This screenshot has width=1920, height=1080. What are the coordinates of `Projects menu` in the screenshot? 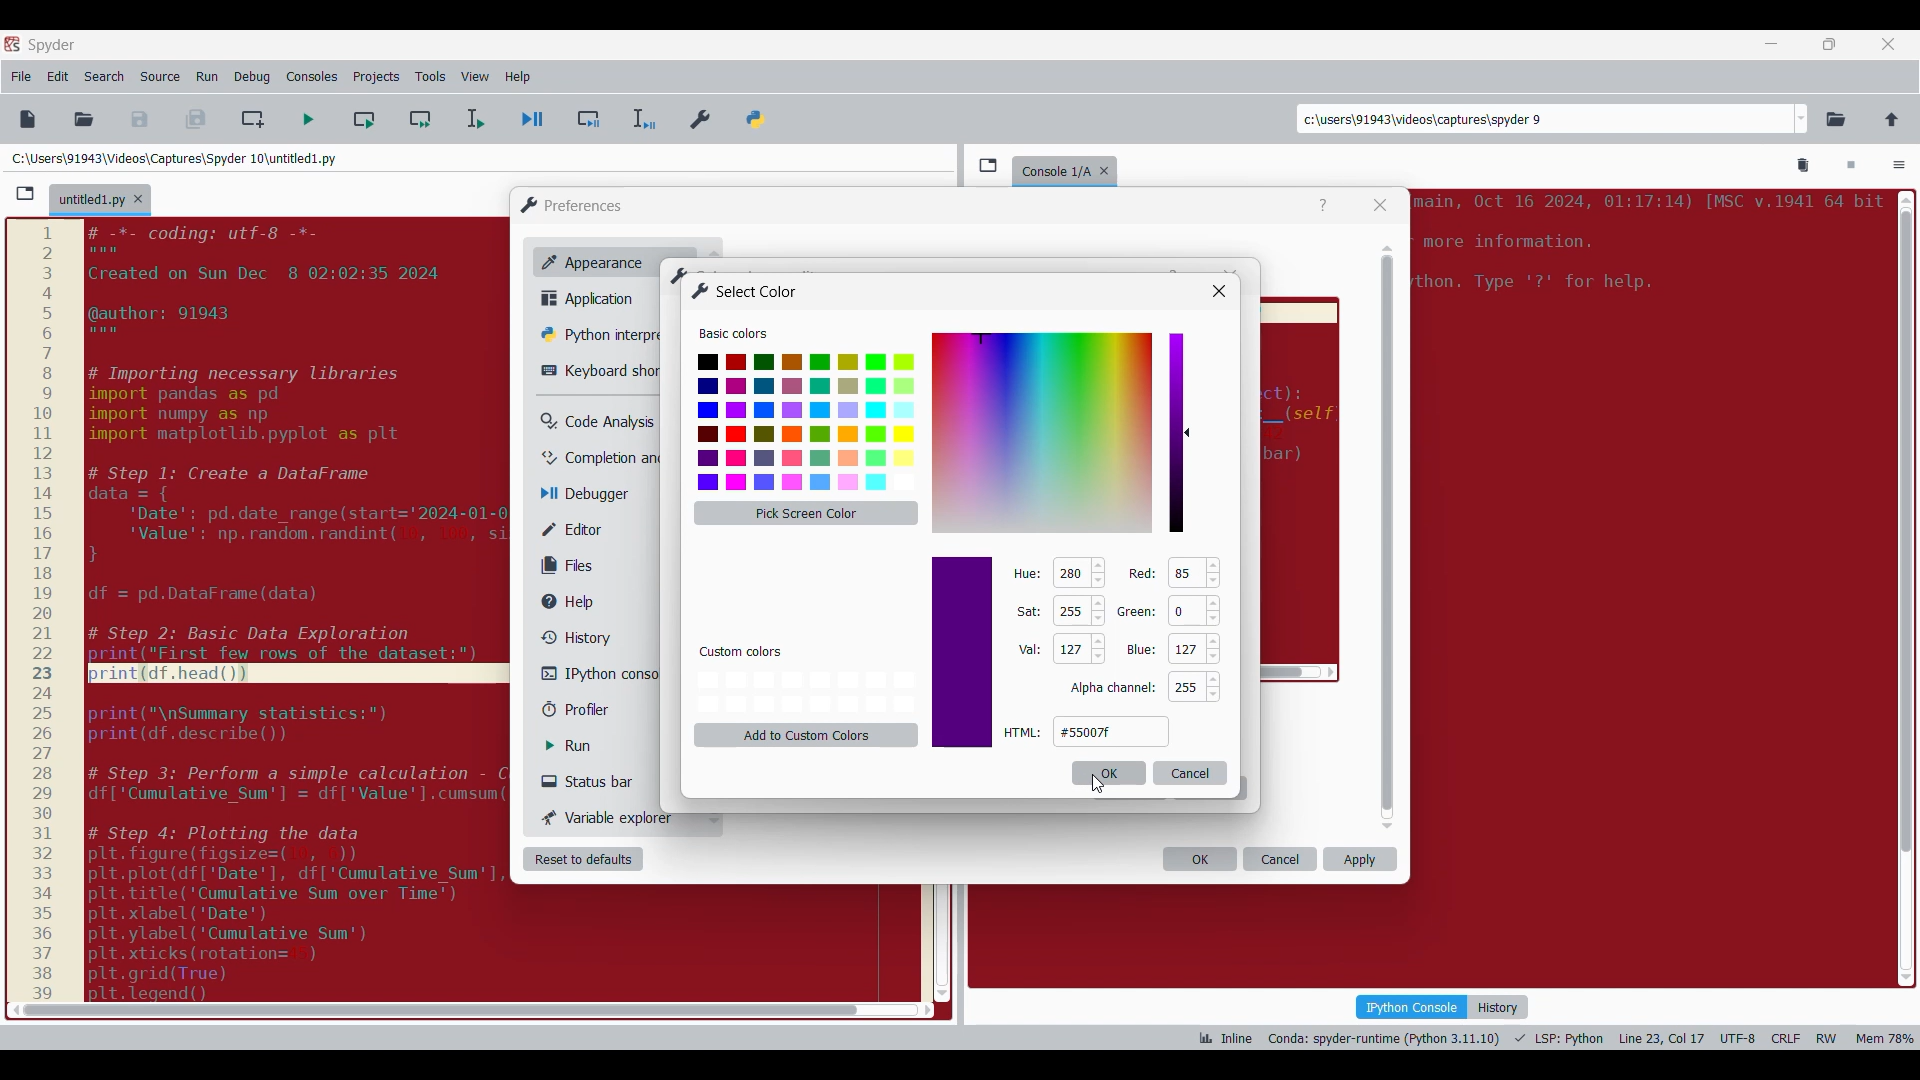 It's located at (376, 76).